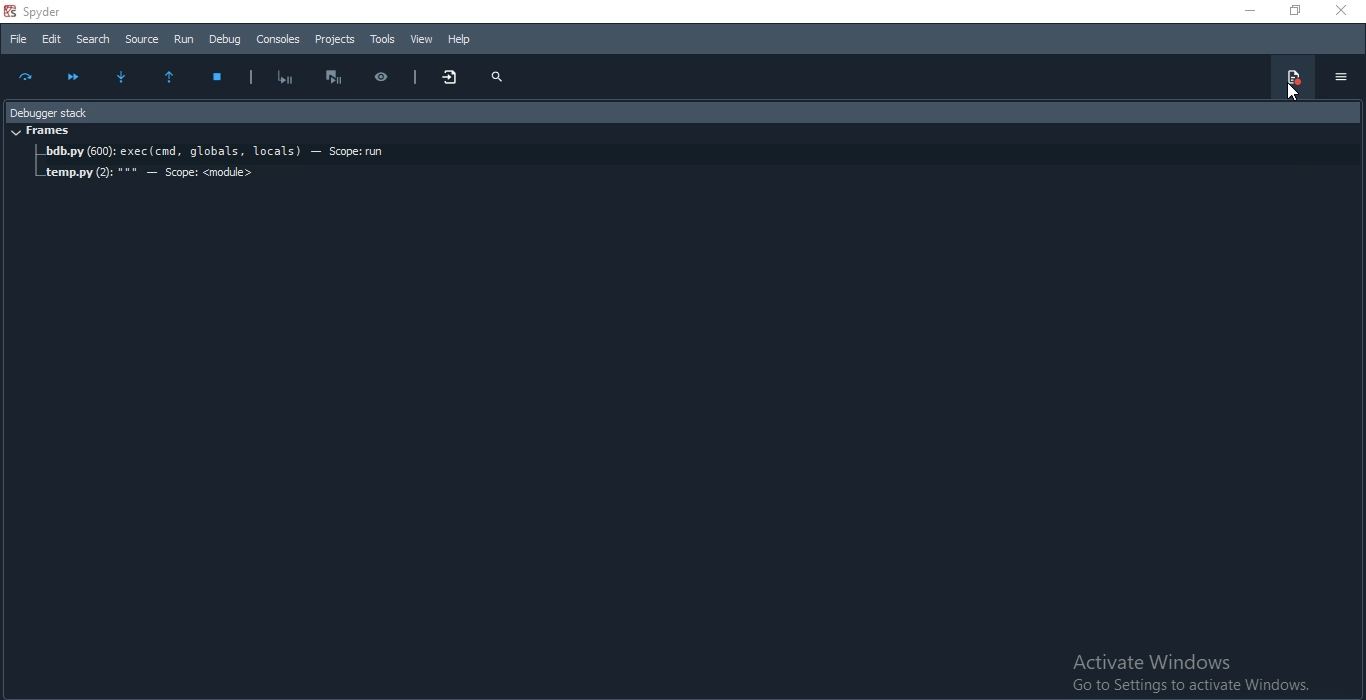  Describe the element at coordinates (696, 153) in the screenshot. I see `bdb.py (600): exec(cmd, globals, locals) — Scope: run` at that location.